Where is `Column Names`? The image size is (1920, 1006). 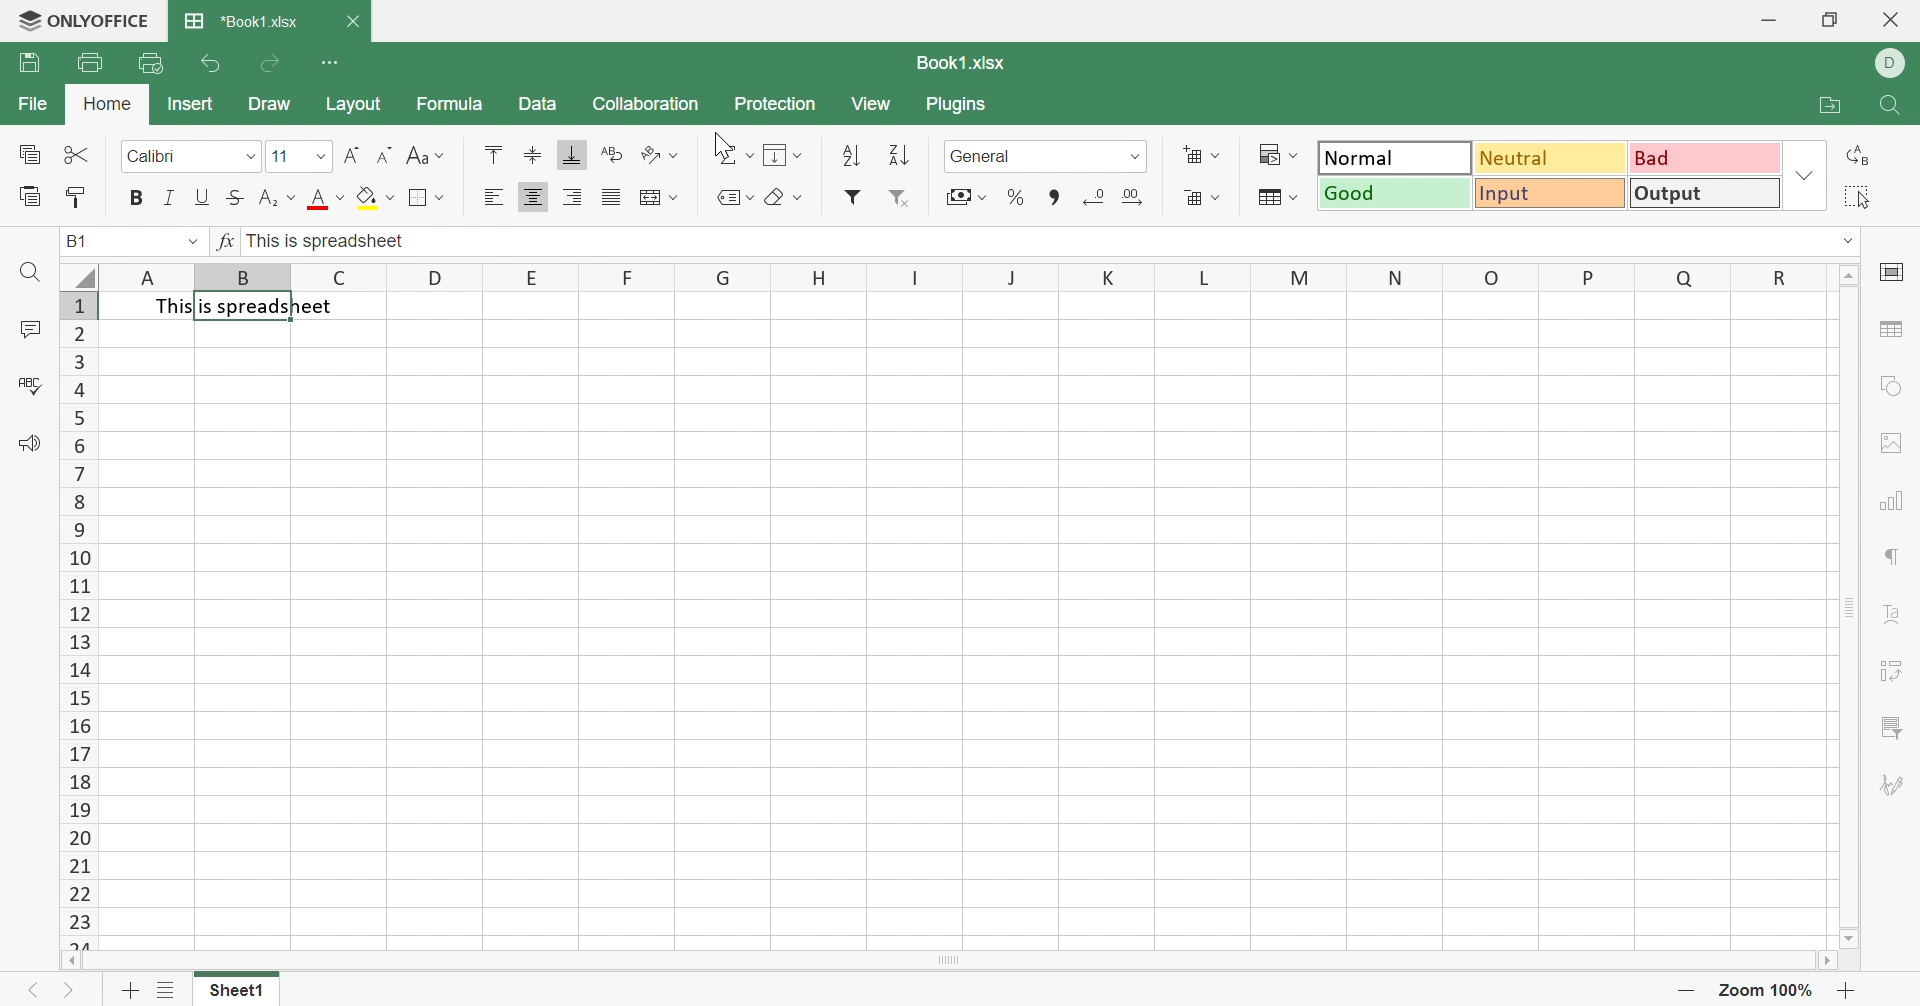 Column Names is located at coordinates (947, 277).